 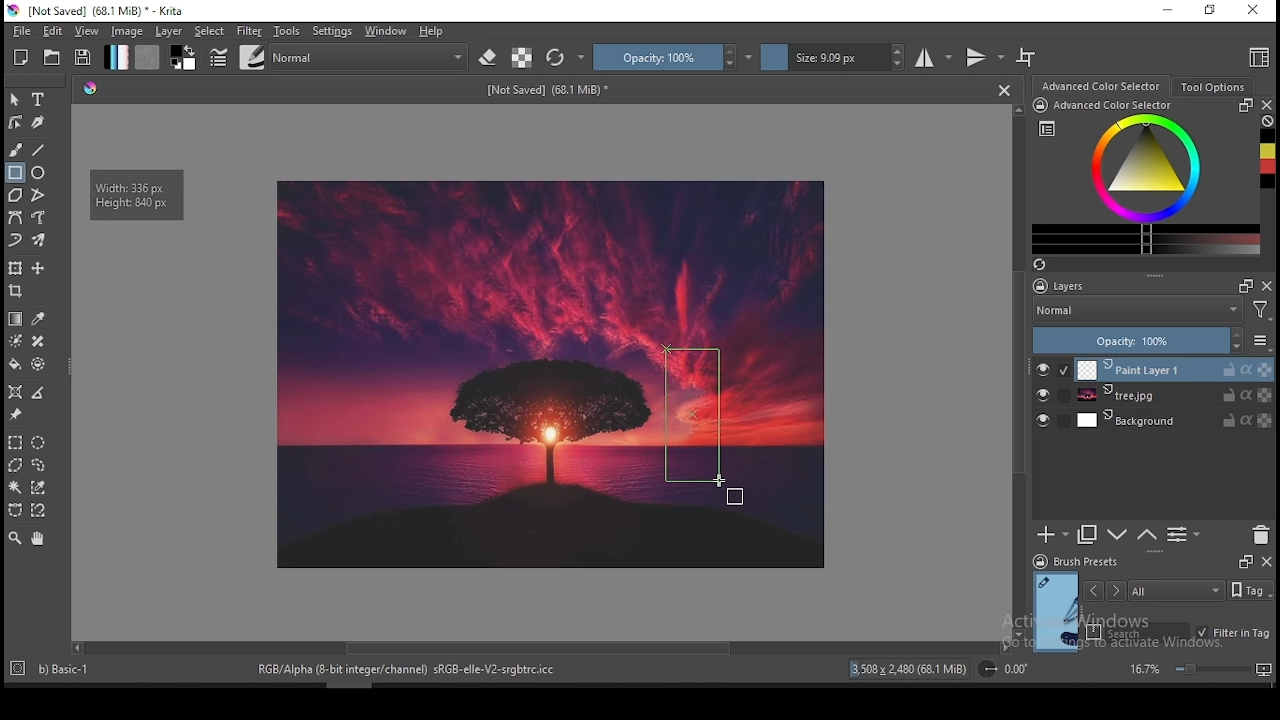 What do you see at coordinates (549, 91) in the screenshot?
I see `text` at bounding box center [549, 91].